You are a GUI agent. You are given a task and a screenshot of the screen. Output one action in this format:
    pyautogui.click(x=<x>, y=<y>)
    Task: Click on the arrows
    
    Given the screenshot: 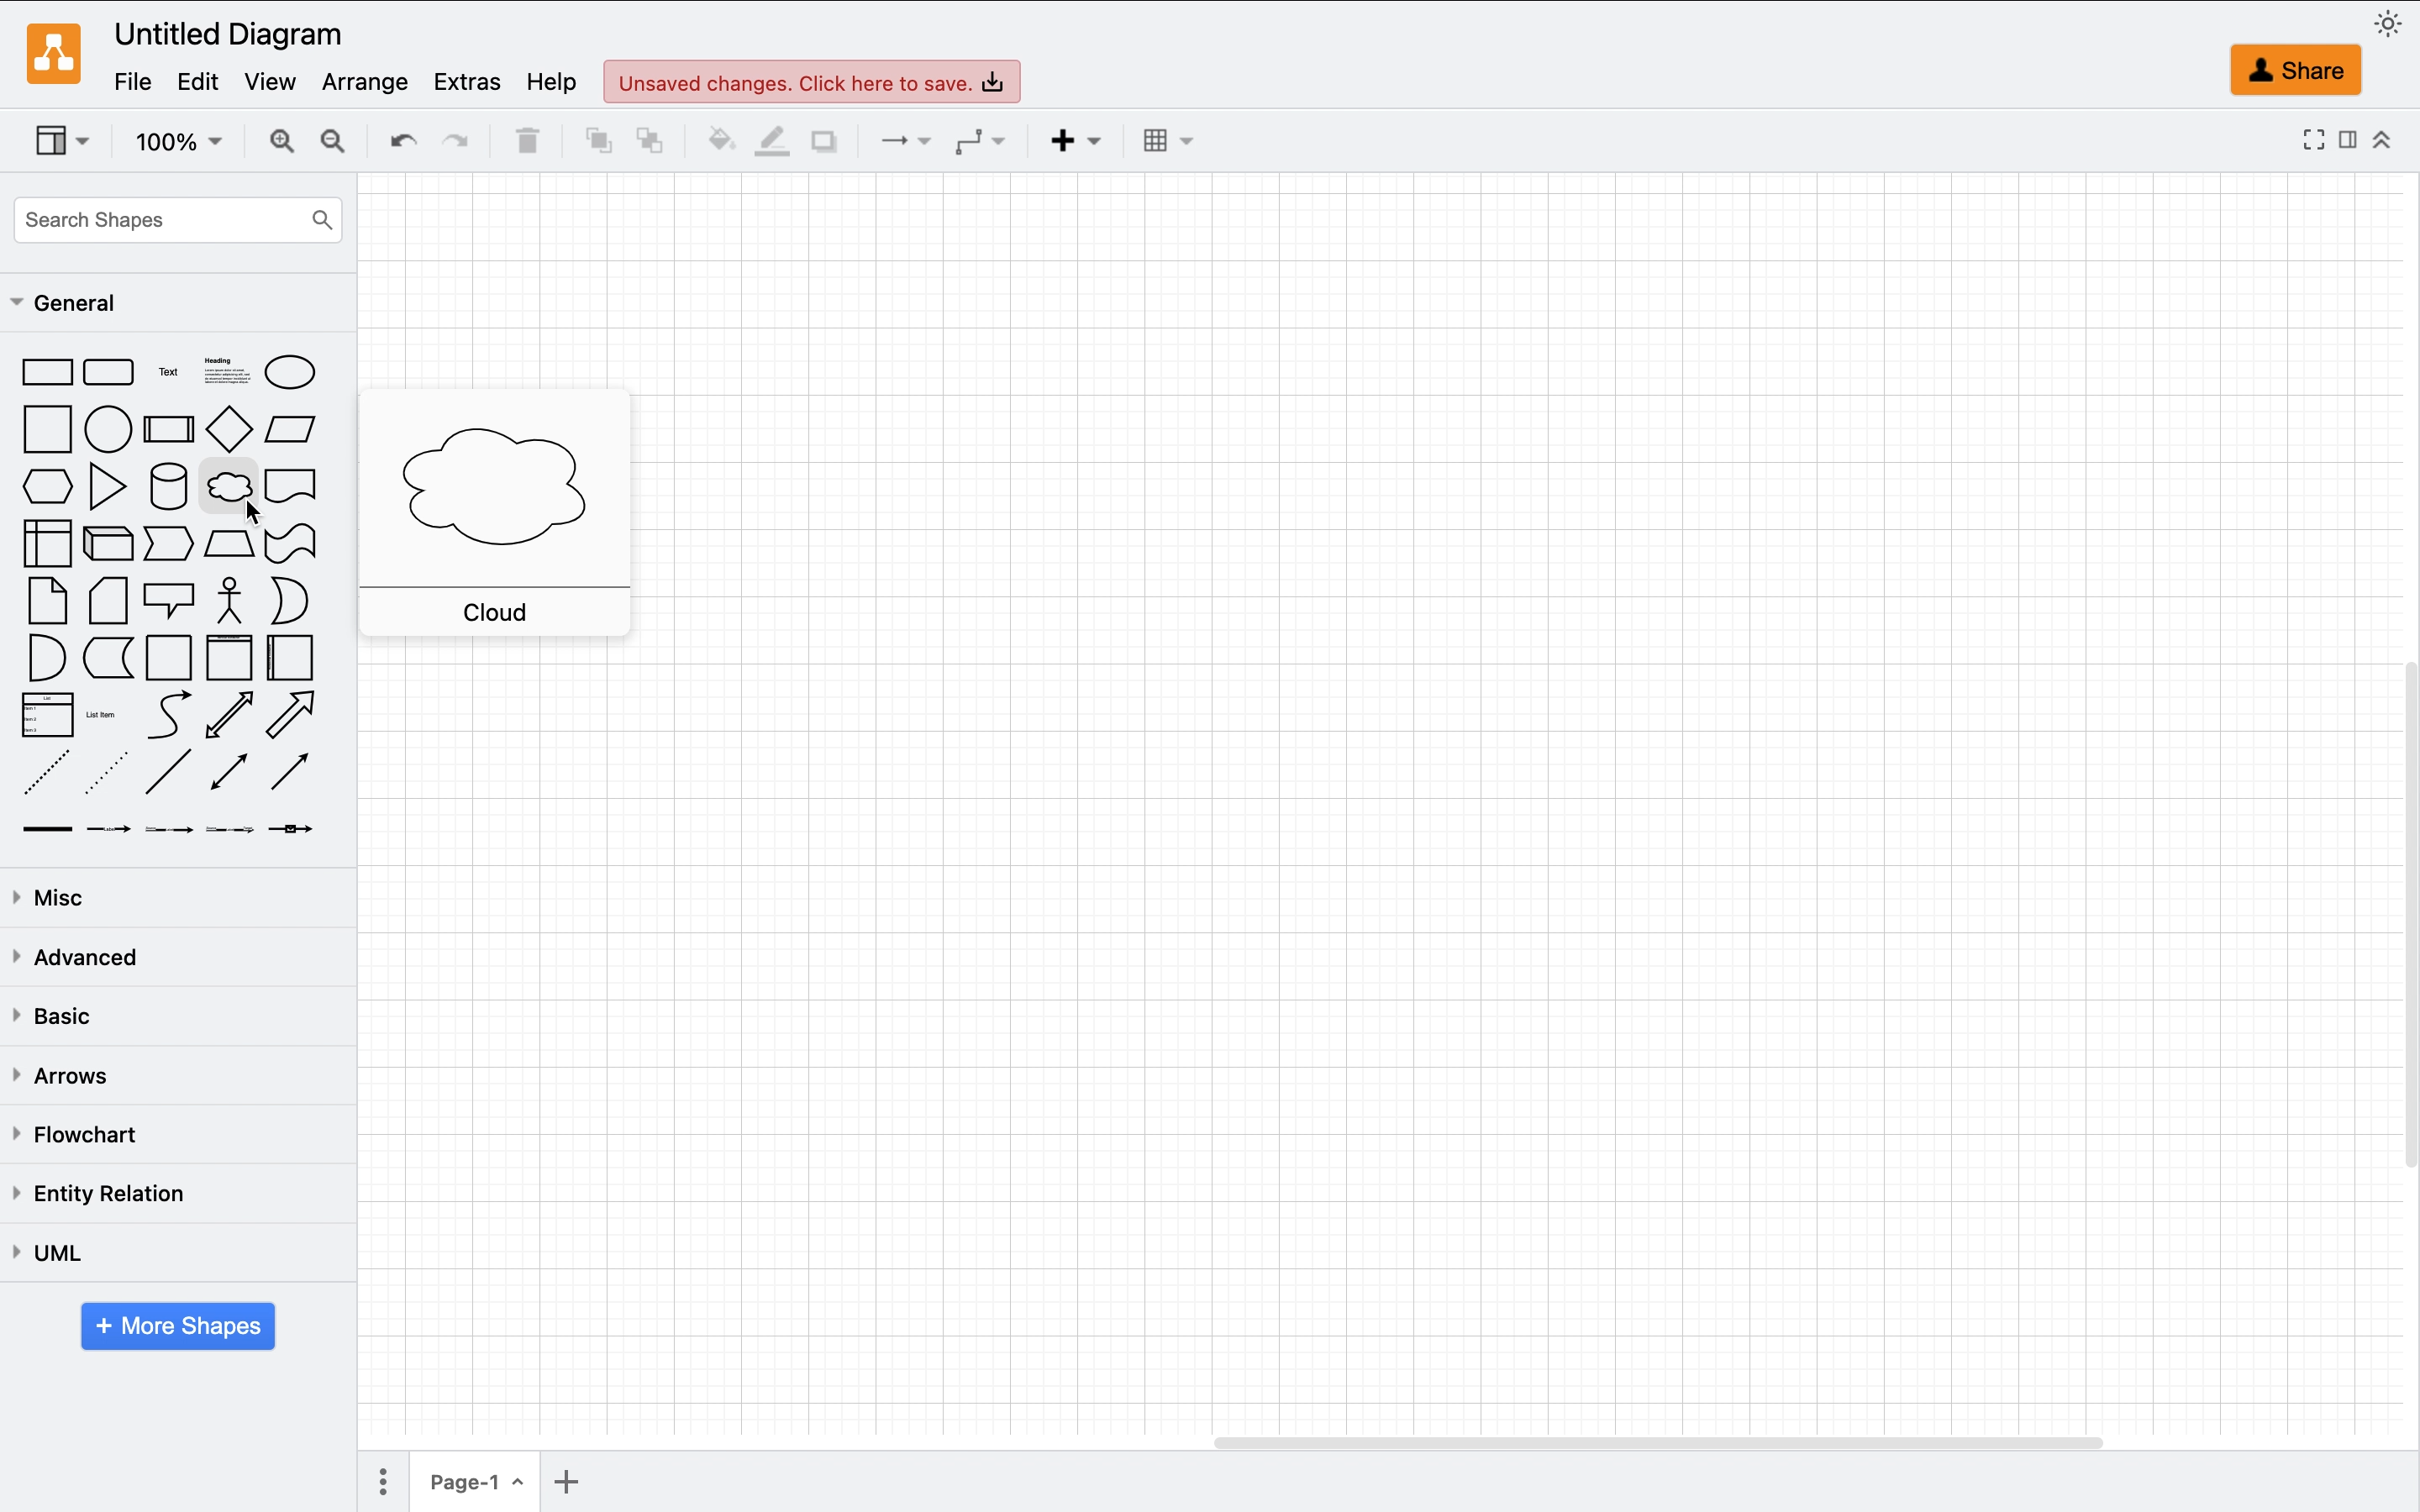 What is the action you would take?
    pyautogui.click(x=69, y=1081)
    